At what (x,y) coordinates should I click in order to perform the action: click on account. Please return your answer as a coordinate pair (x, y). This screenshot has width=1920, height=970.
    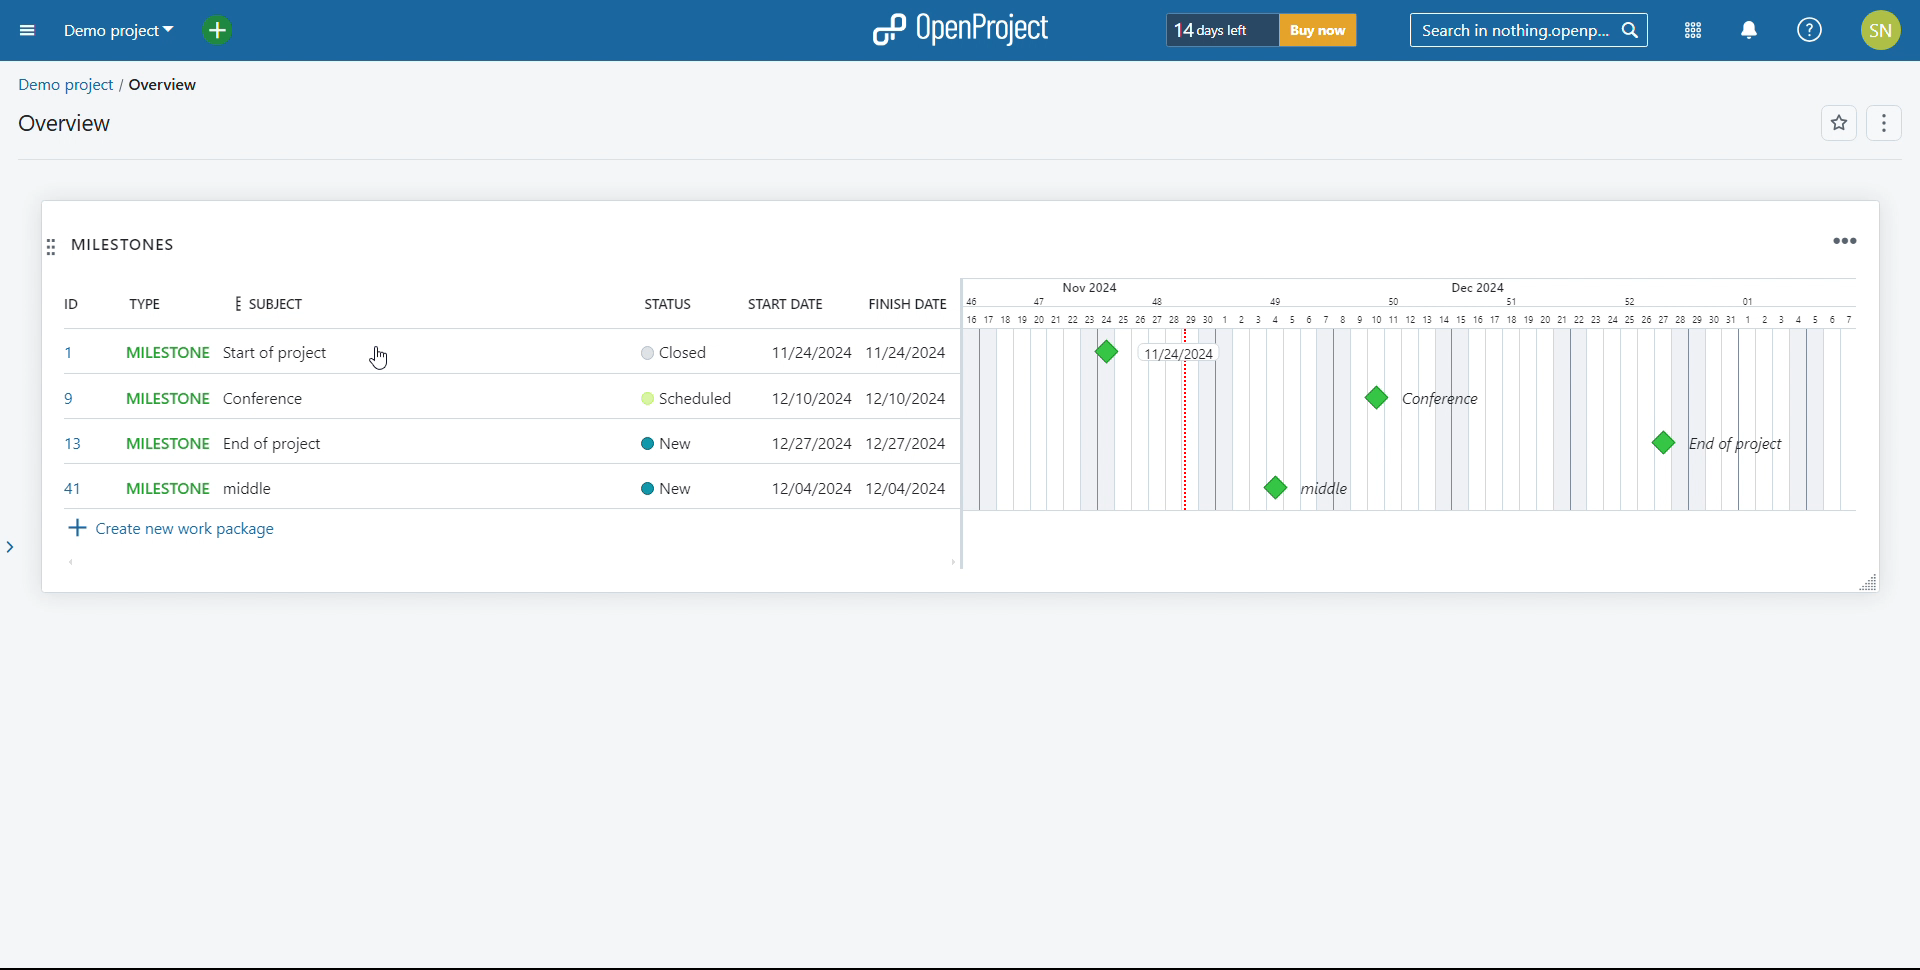
    Looking at the image, I should click on (1881, 30).